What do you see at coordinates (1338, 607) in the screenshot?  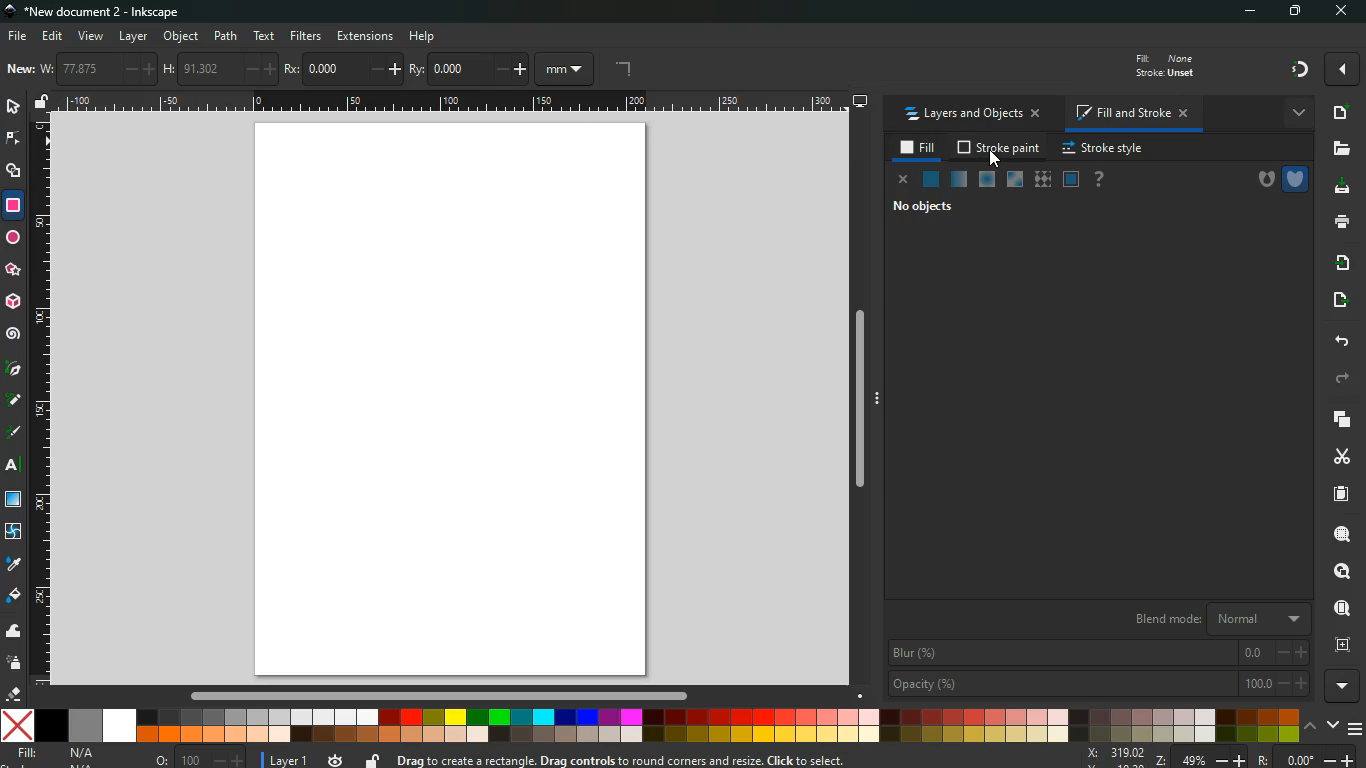 I see `find` at bounding box center [1338, 607].